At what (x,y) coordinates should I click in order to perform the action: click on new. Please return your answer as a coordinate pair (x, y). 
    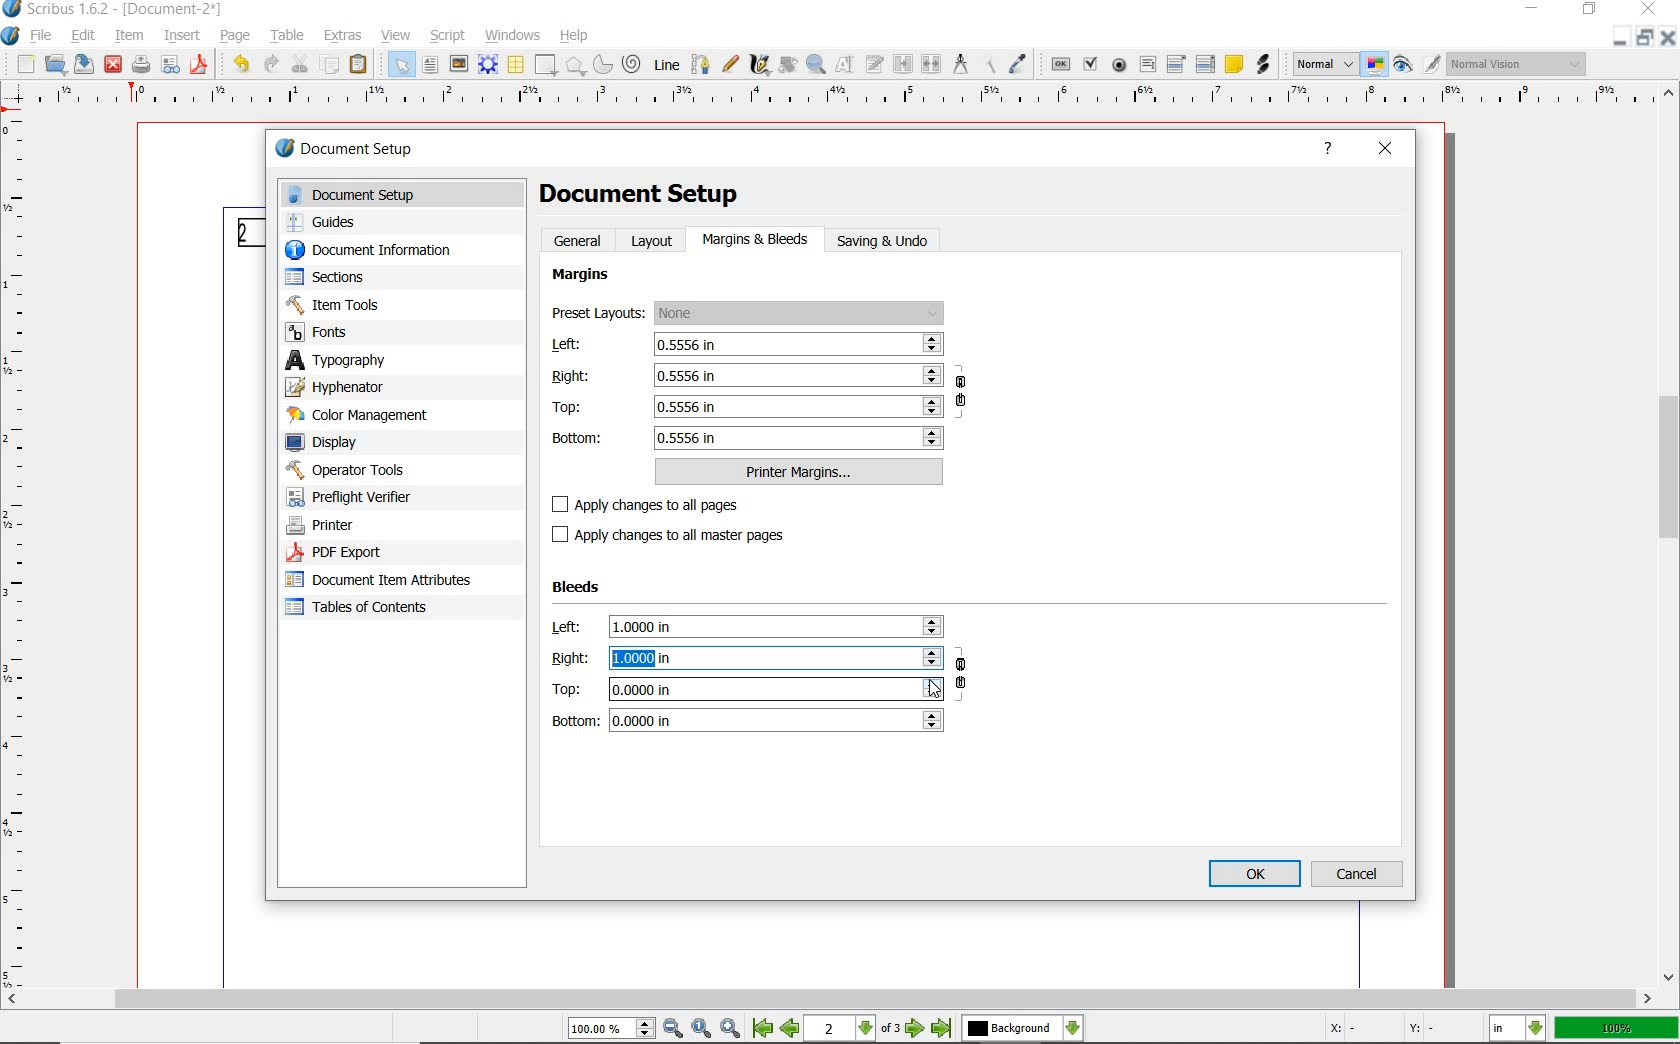
    Looking at the image, I should click on (27, 65).